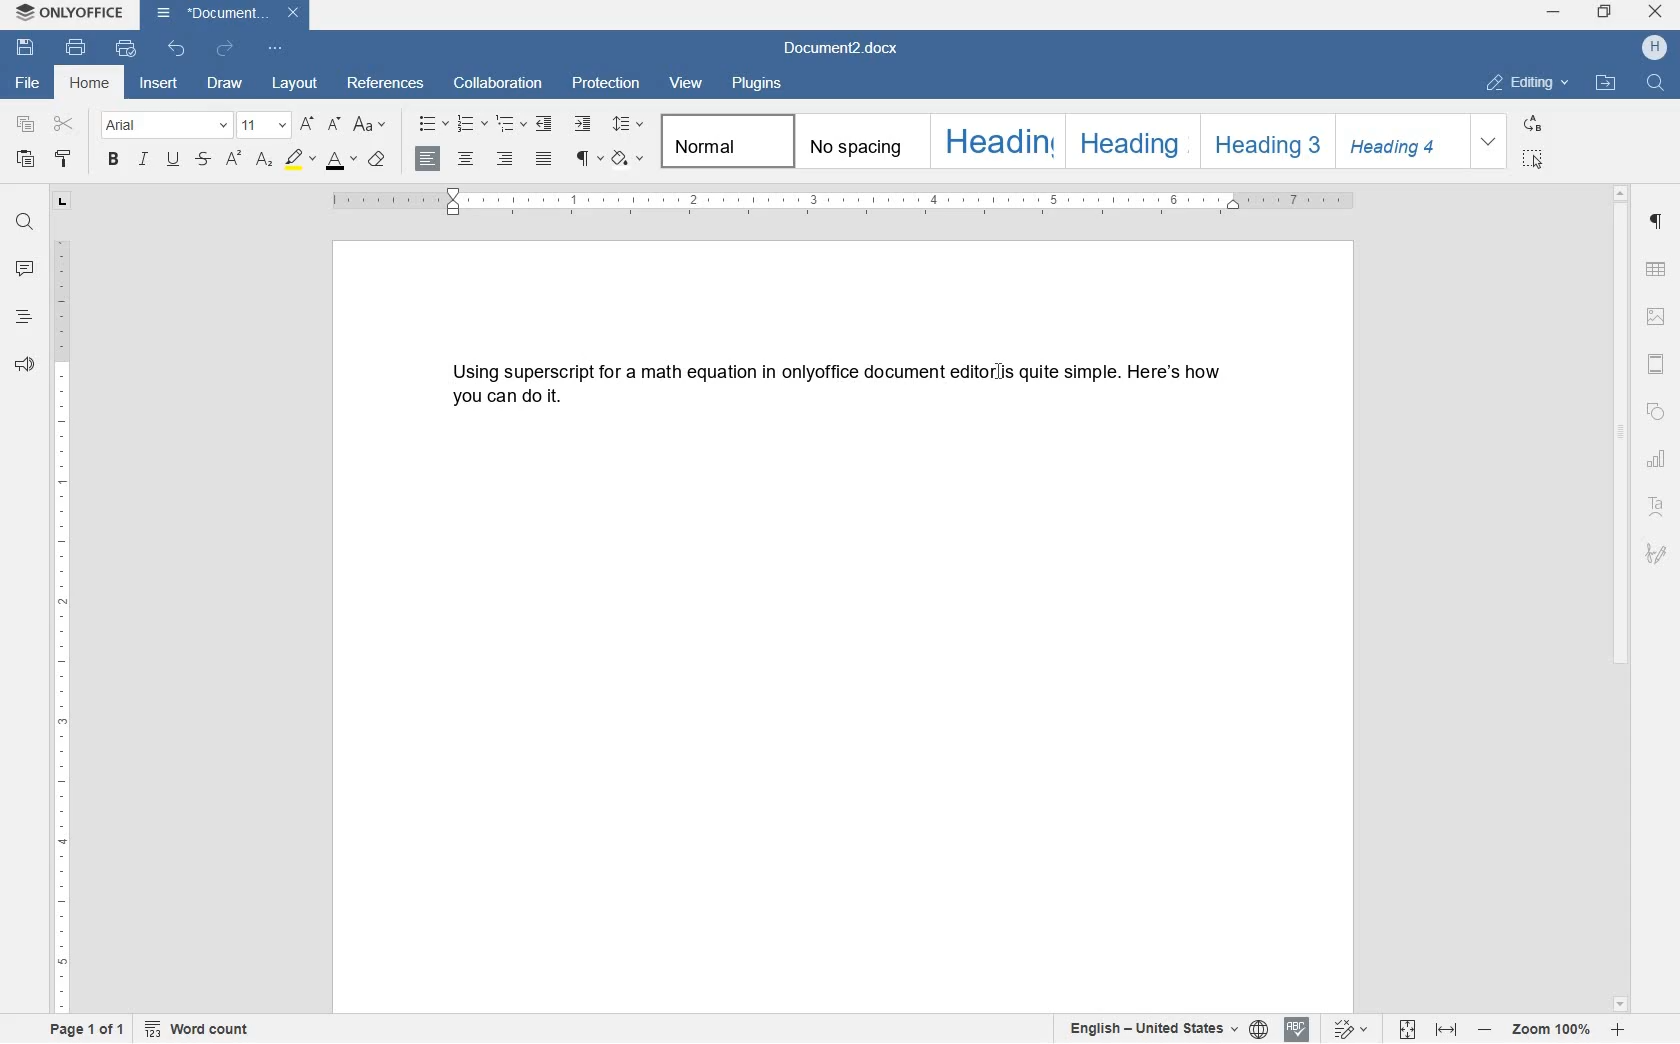 The image size is (1680, 1044). Describe the element at coordinates (545, 125) in the screenshot. I see `decrease indent` at that location.